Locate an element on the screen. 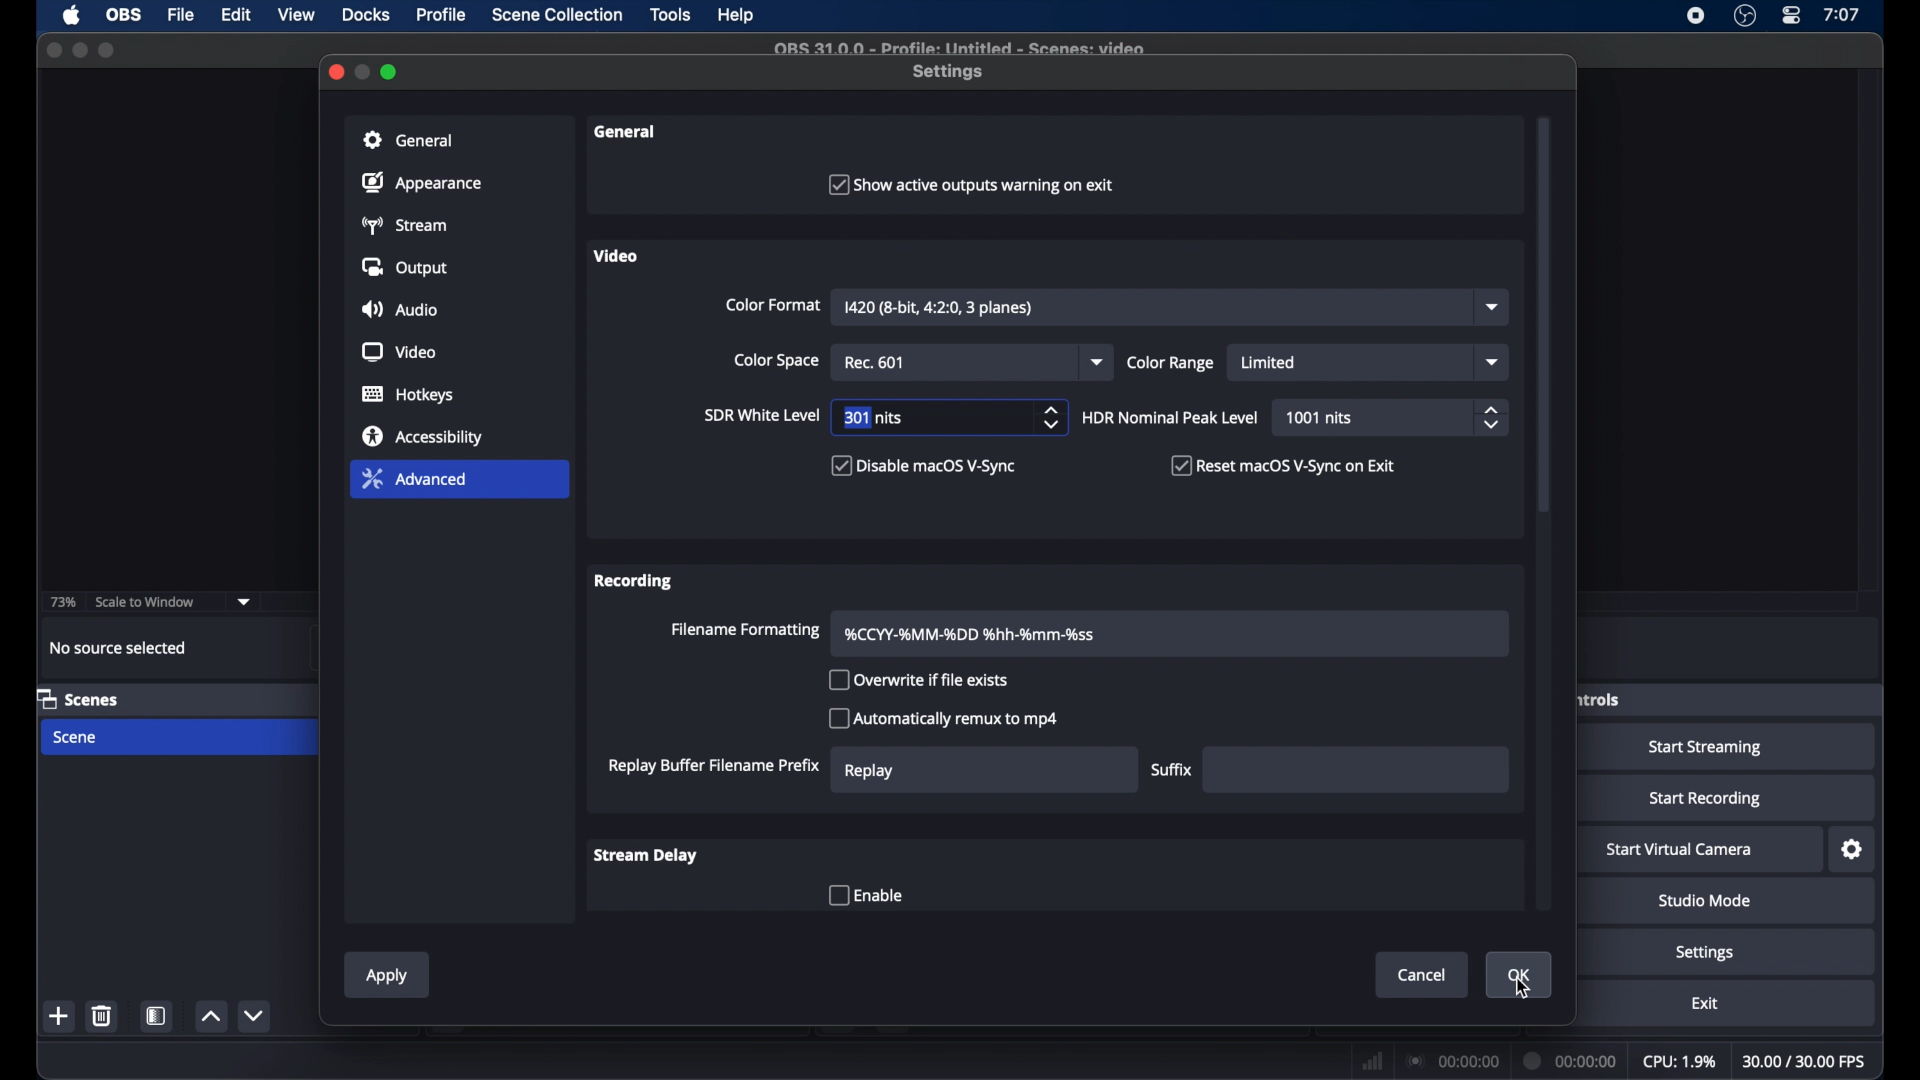 The image size is (1920, 1080). video is located at coordinates (400, 352).